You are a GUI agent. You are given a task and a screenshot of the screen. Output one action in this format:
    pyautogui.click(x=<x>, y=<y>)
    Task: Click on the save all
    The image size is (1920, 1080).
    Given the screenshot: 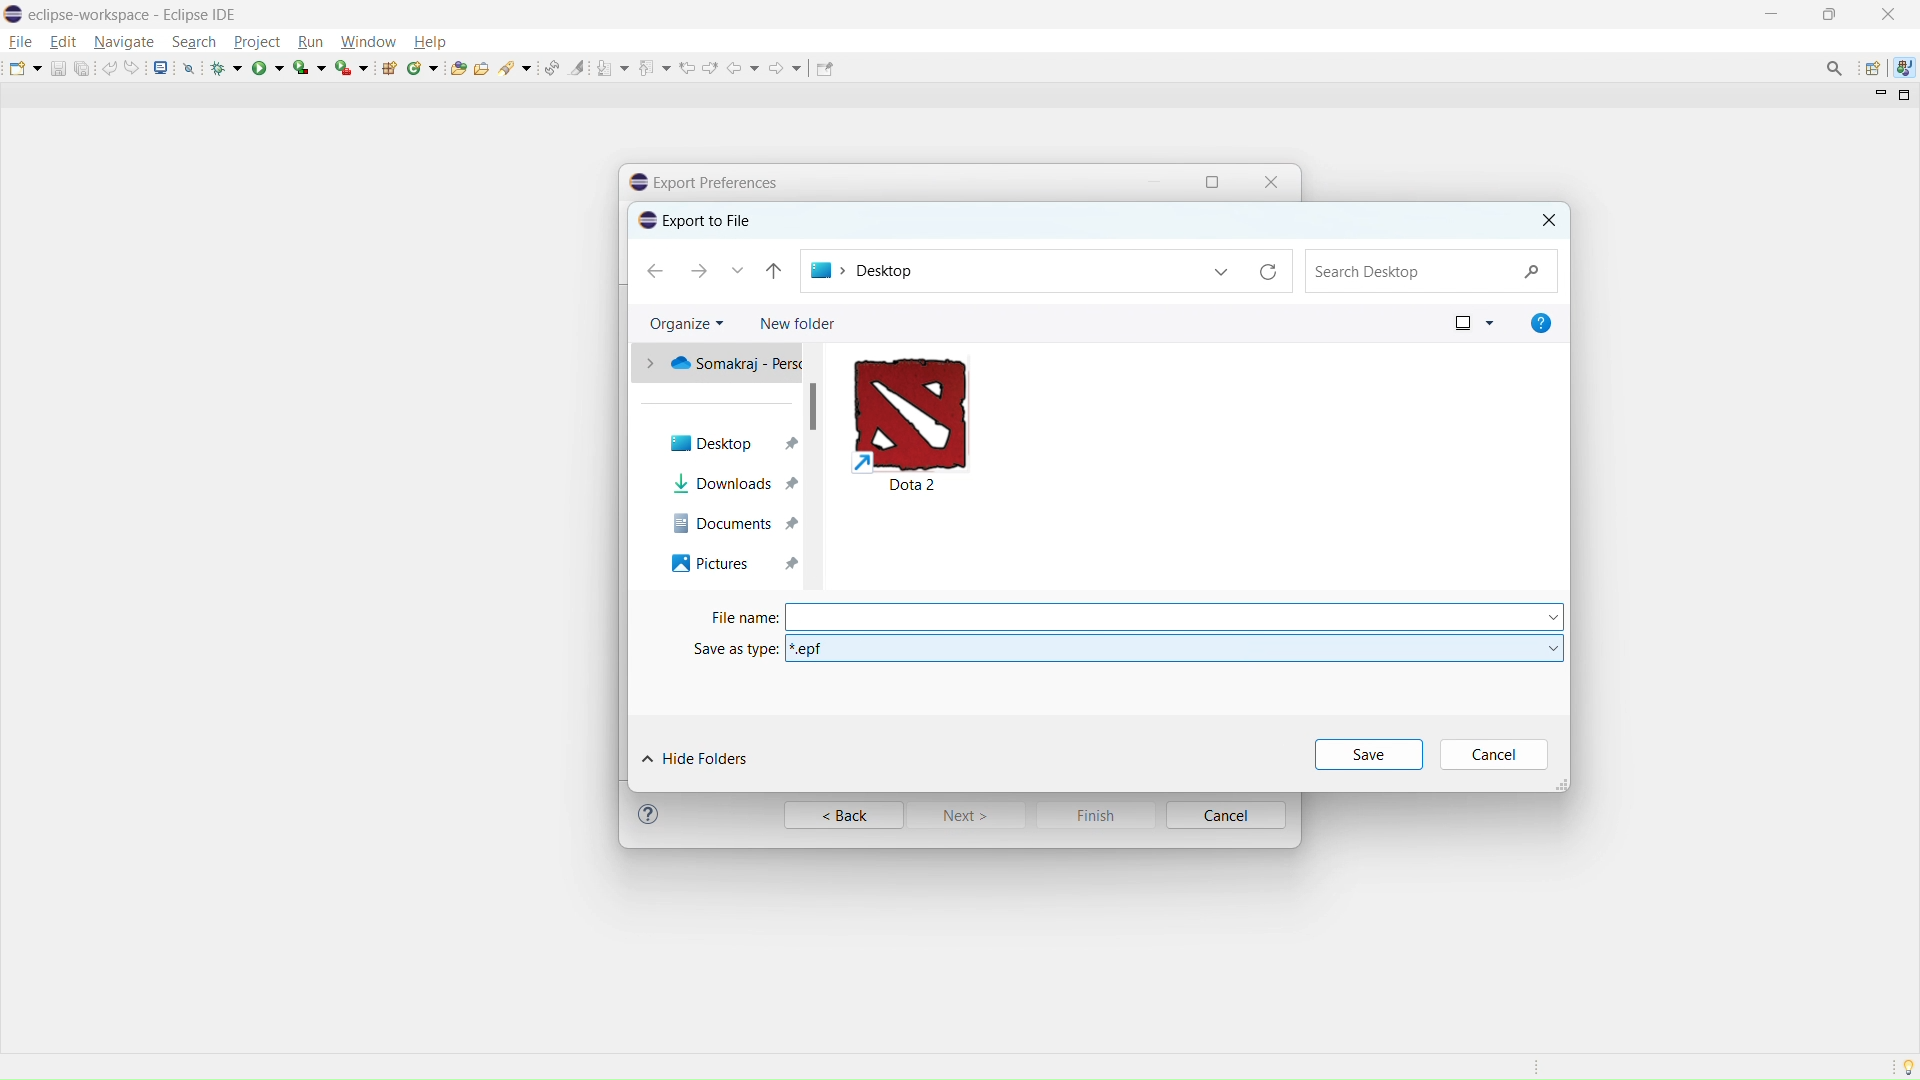 What is the action you would take?
    pyautogui.click(x=82, y=68)
    